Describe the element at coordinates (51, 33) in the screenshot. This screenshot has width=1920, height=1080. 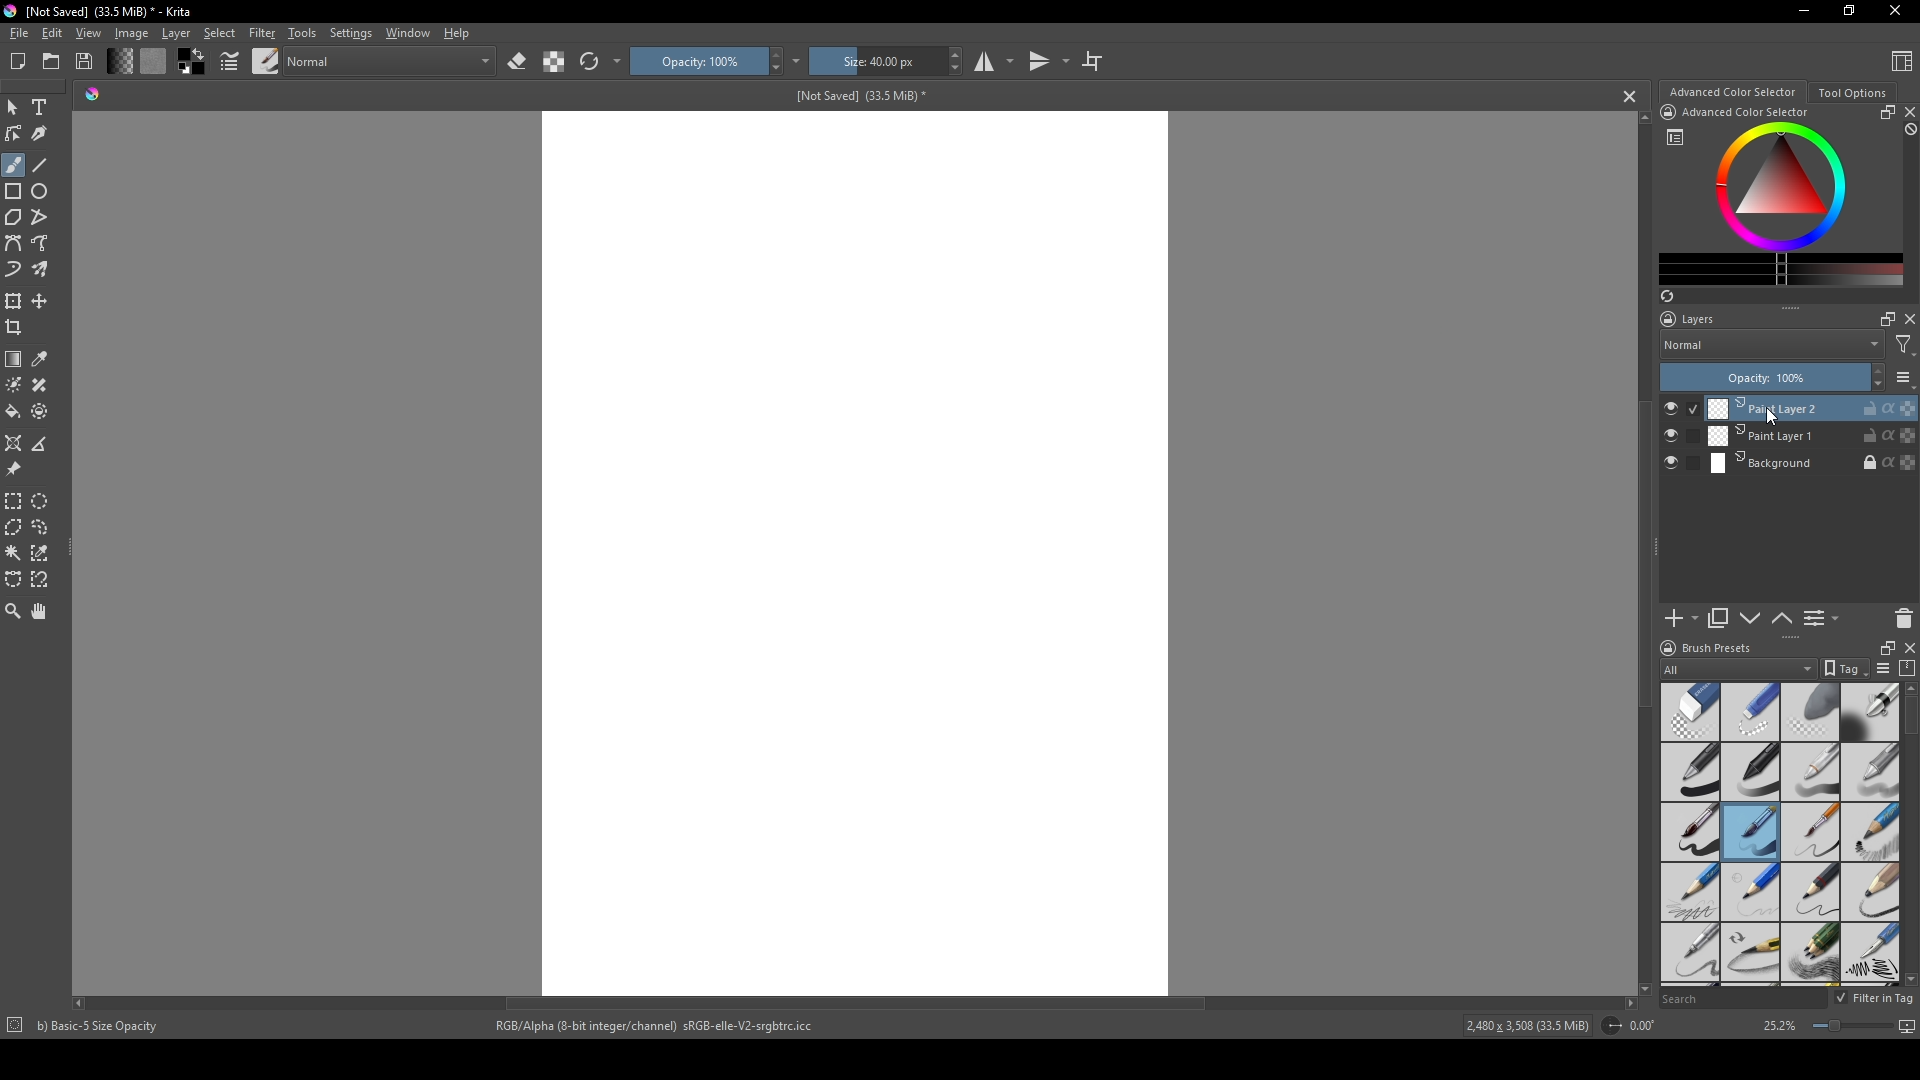
I see `Edit` at that location.